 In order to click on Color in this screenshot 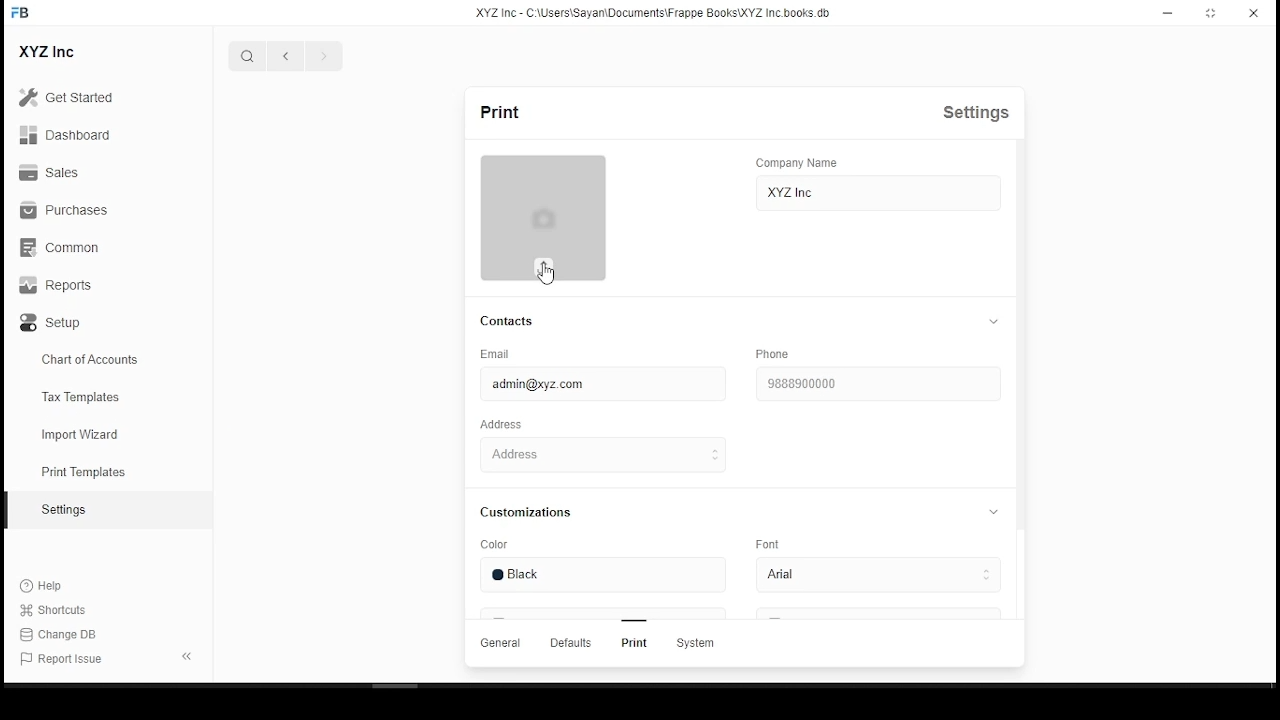, I will do `click(494, 545)`.